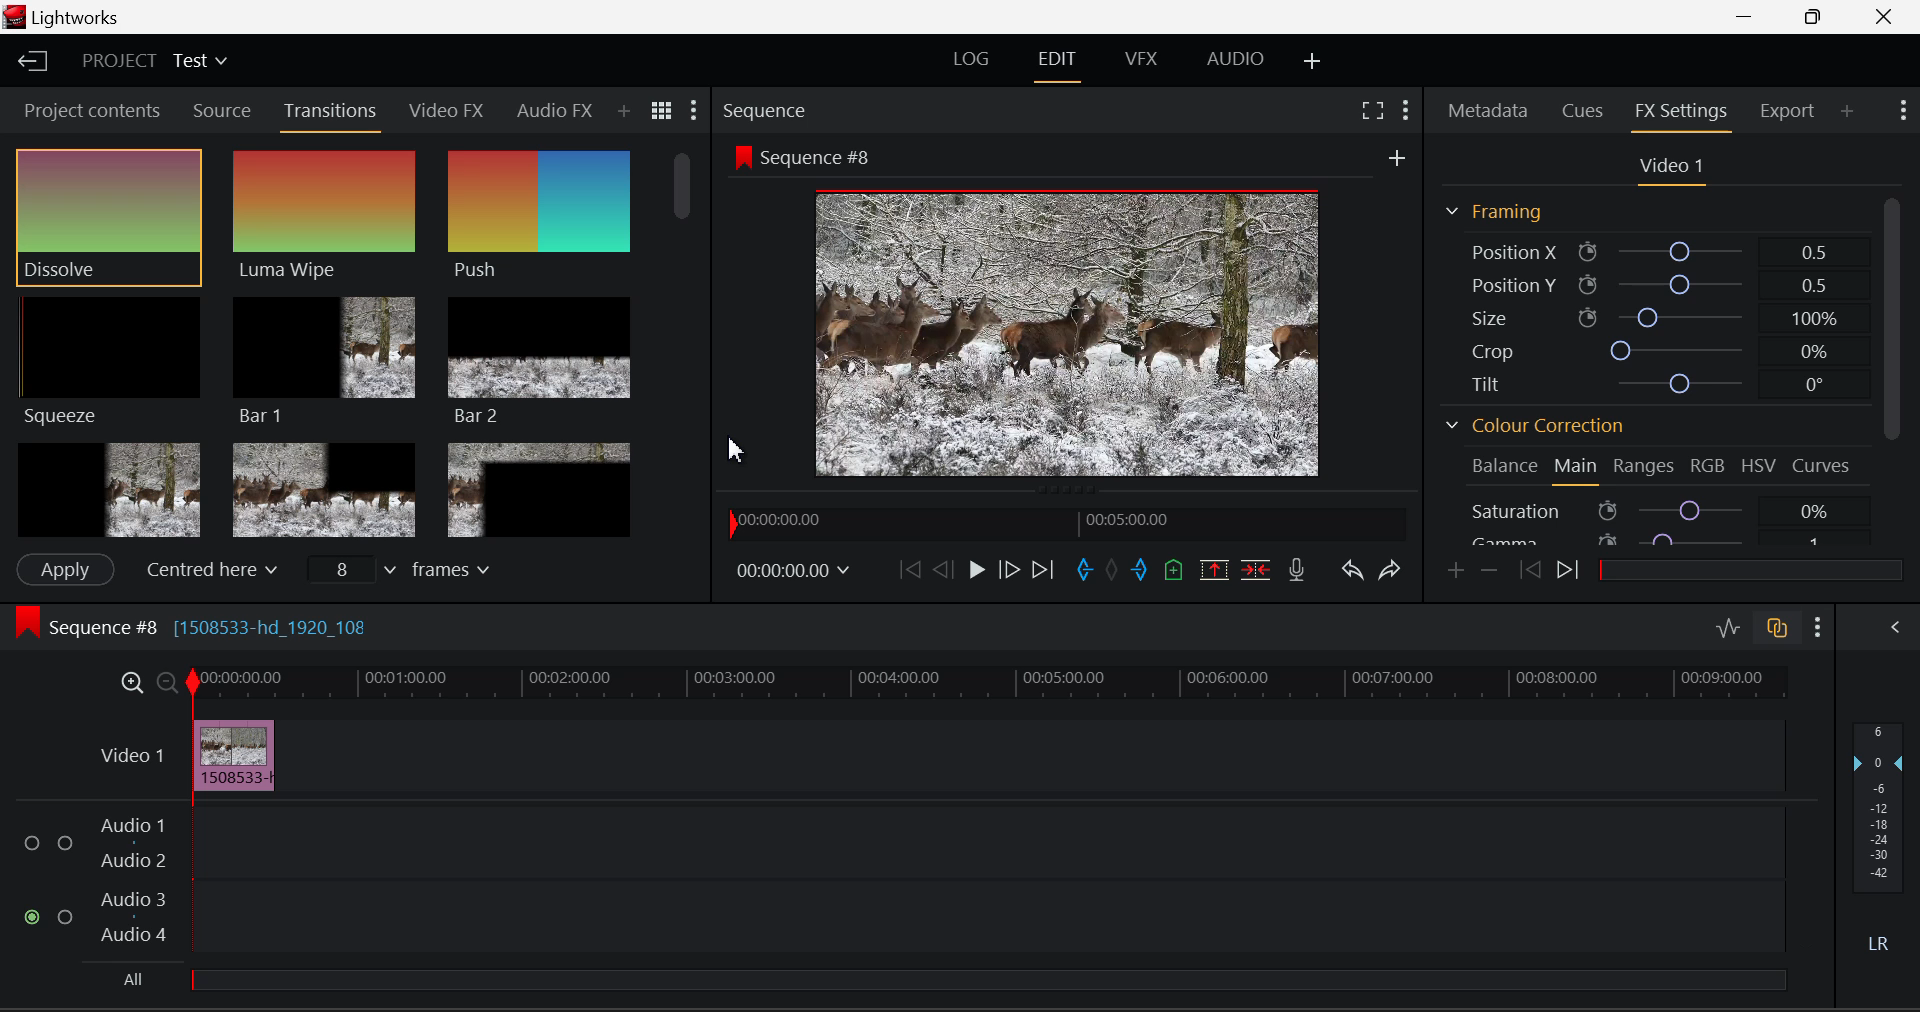  I want to click on Position X, so click(1649, 250).